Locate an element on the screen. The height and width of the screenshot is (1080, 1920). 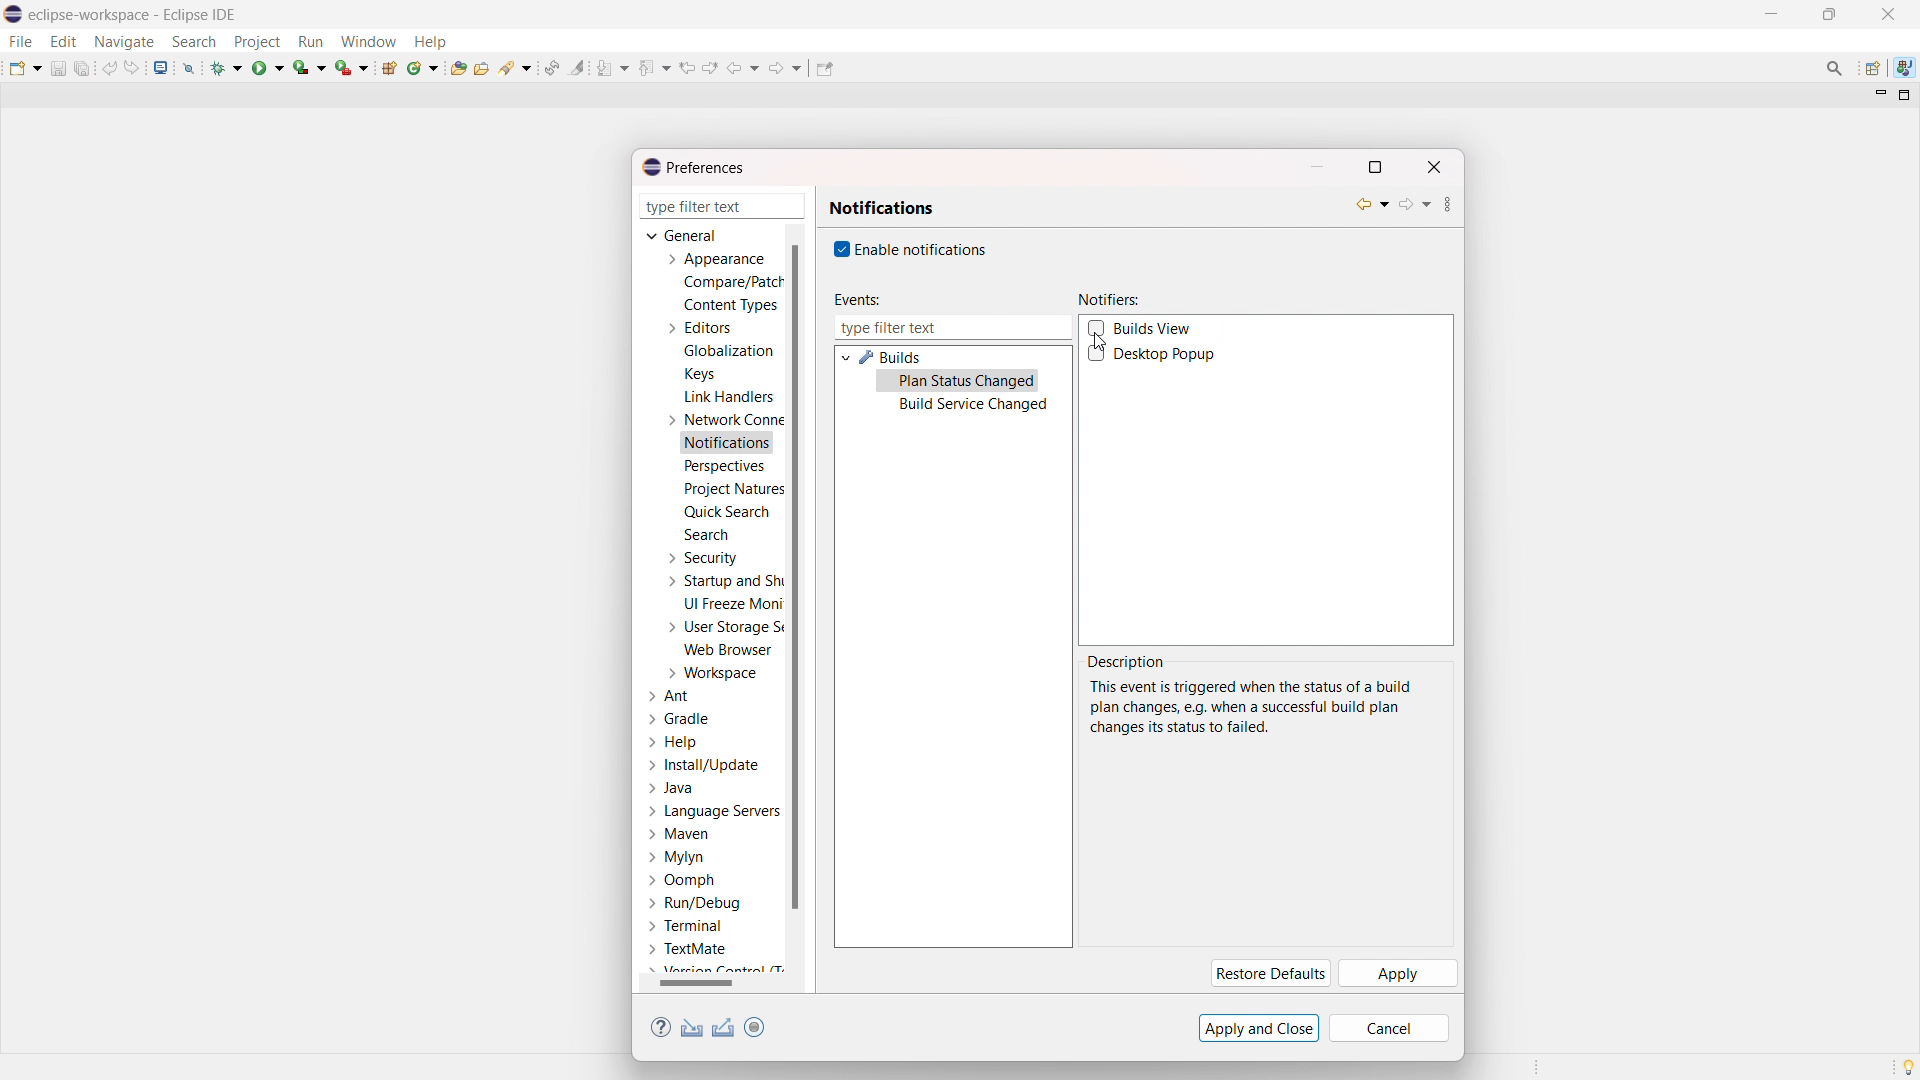
compare/patch is located at coordinates (729, 283).